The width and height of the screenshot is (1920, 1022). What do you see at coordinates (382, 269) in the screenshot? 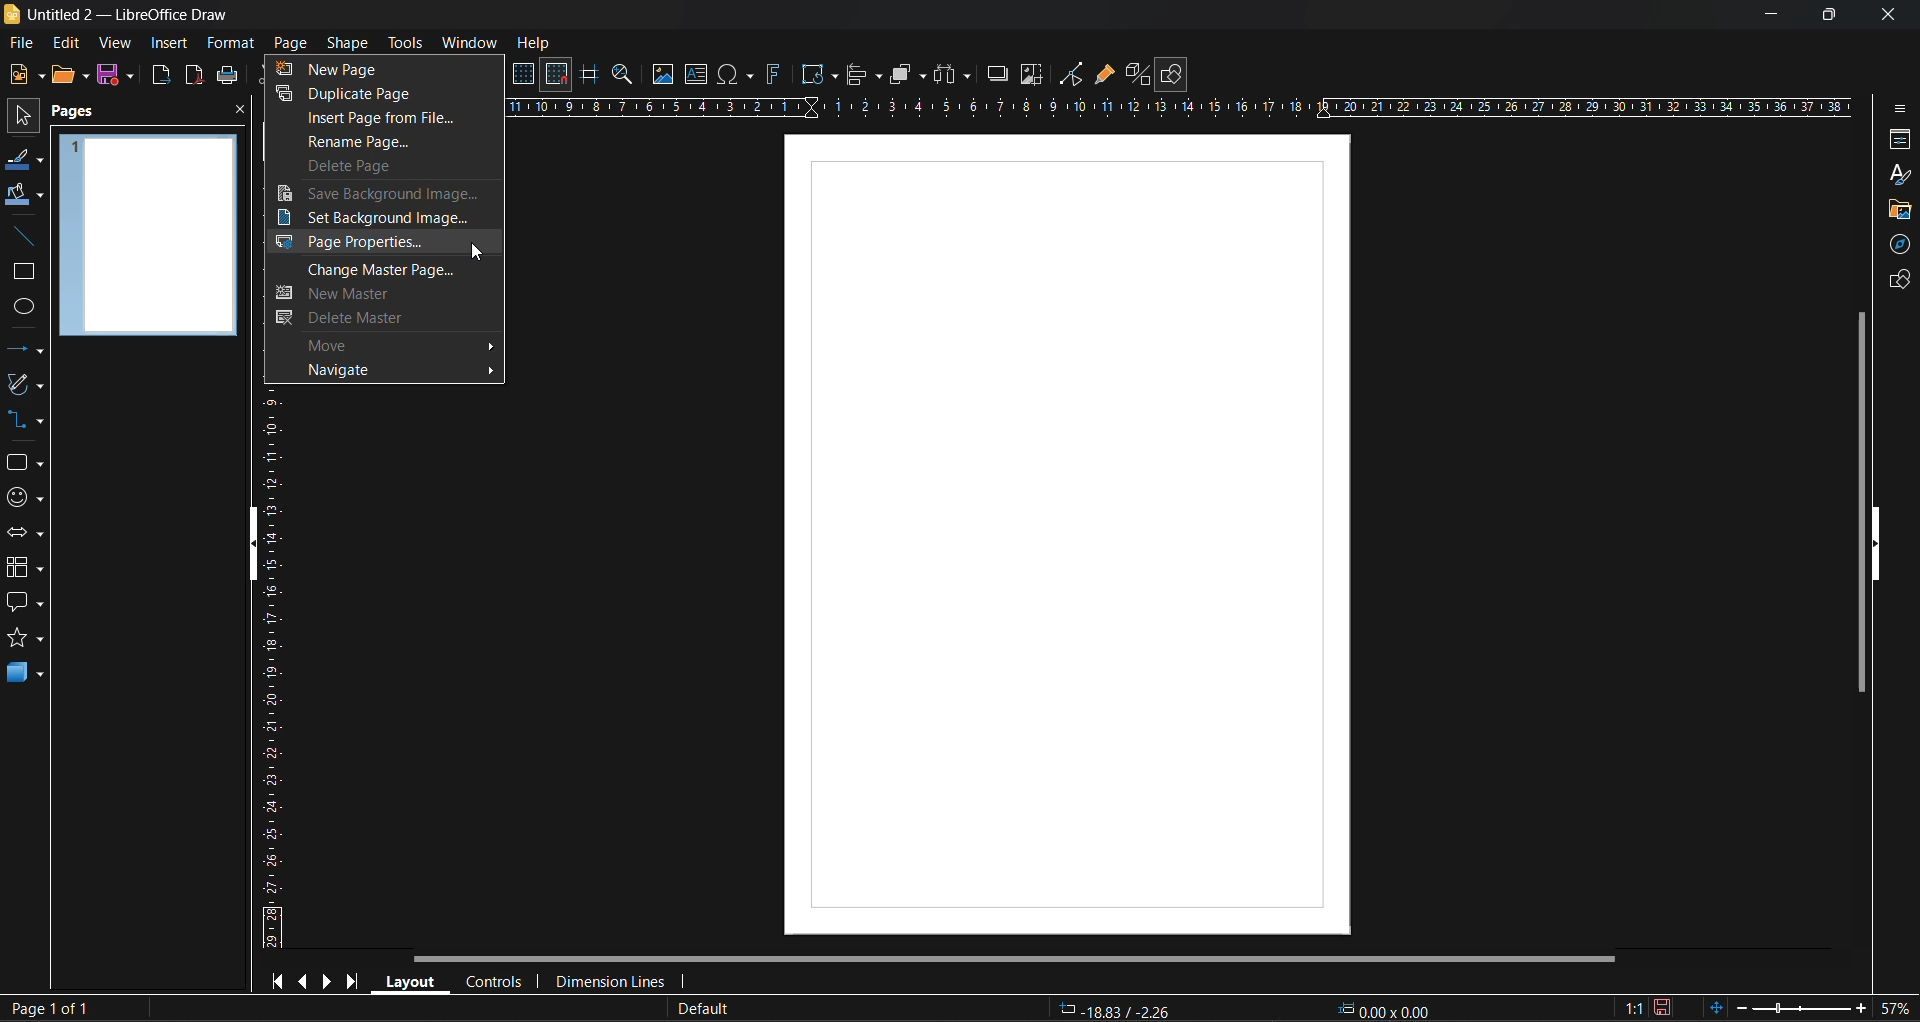
I see `change master page` at bounding box center [382, 269].